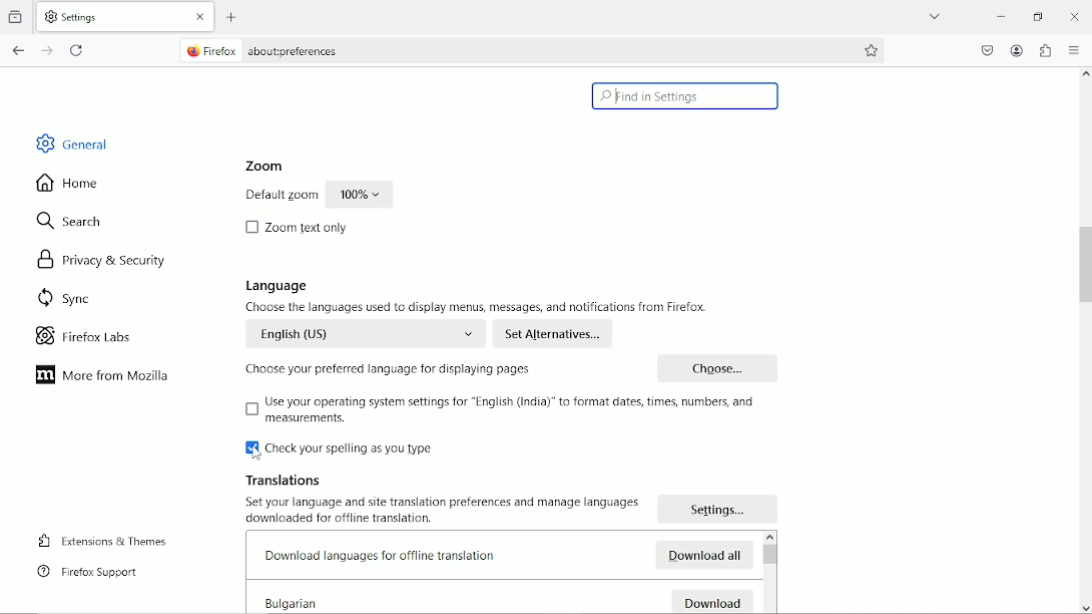 Image resolution: width=1092 pixels, height=614 pixels. Describe the element at coordinates (293, 601) in the screenshot. I see `Bulgarian` at that location.